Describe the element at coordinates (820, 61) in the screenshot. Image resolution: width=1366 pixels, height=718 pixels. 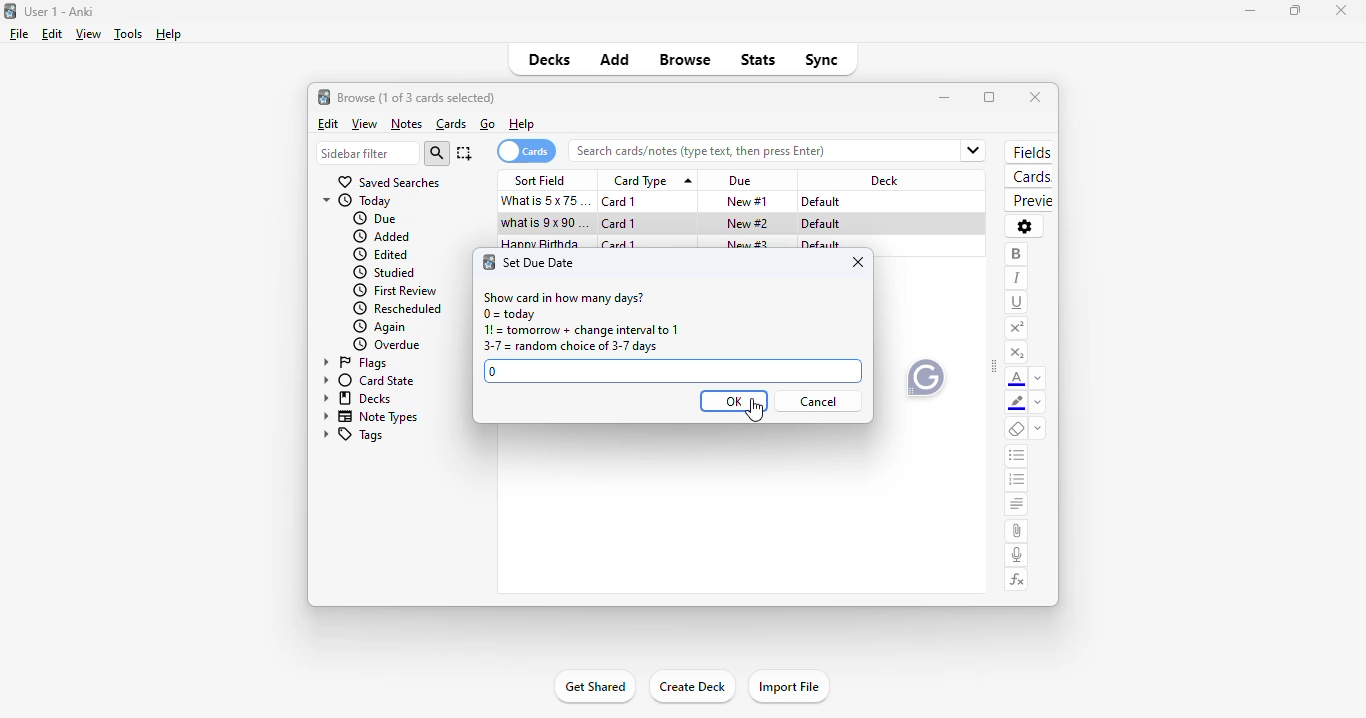
I see `sync` at that location.